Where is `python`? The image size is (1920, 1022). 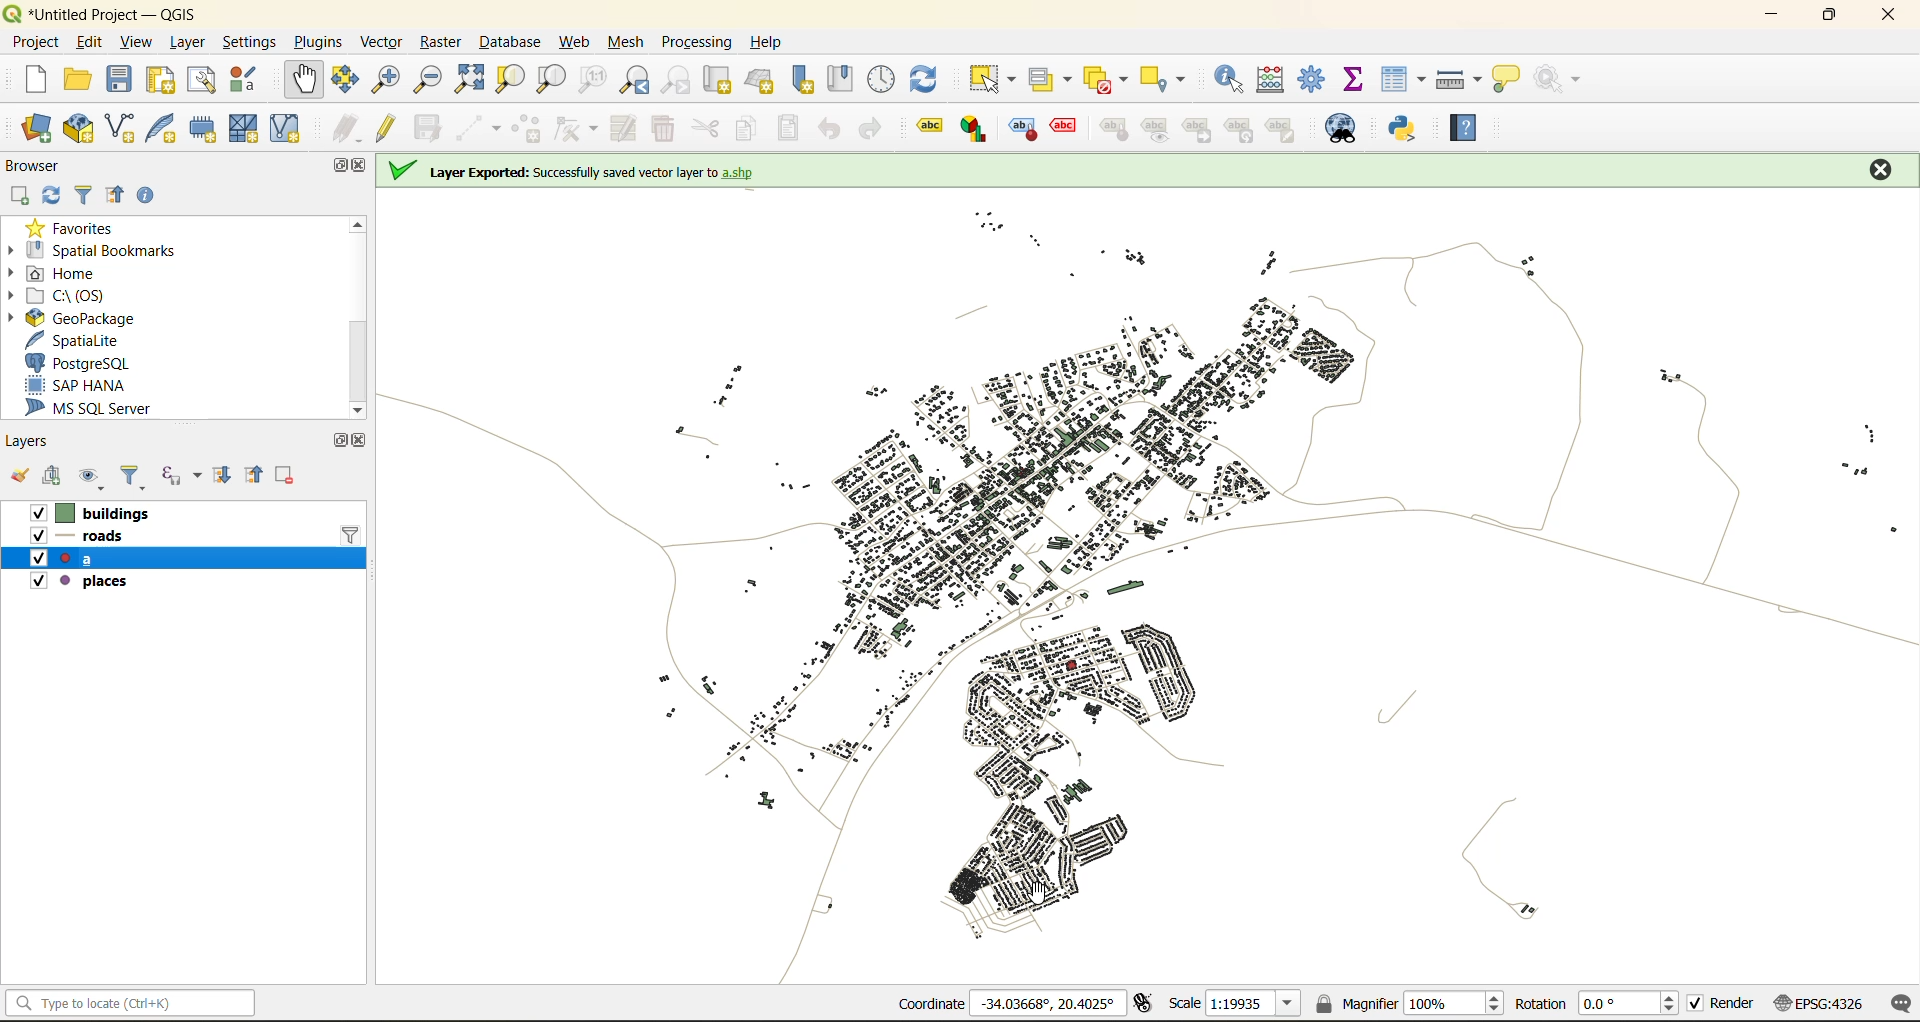 python is located at coordinates (1409, 131).